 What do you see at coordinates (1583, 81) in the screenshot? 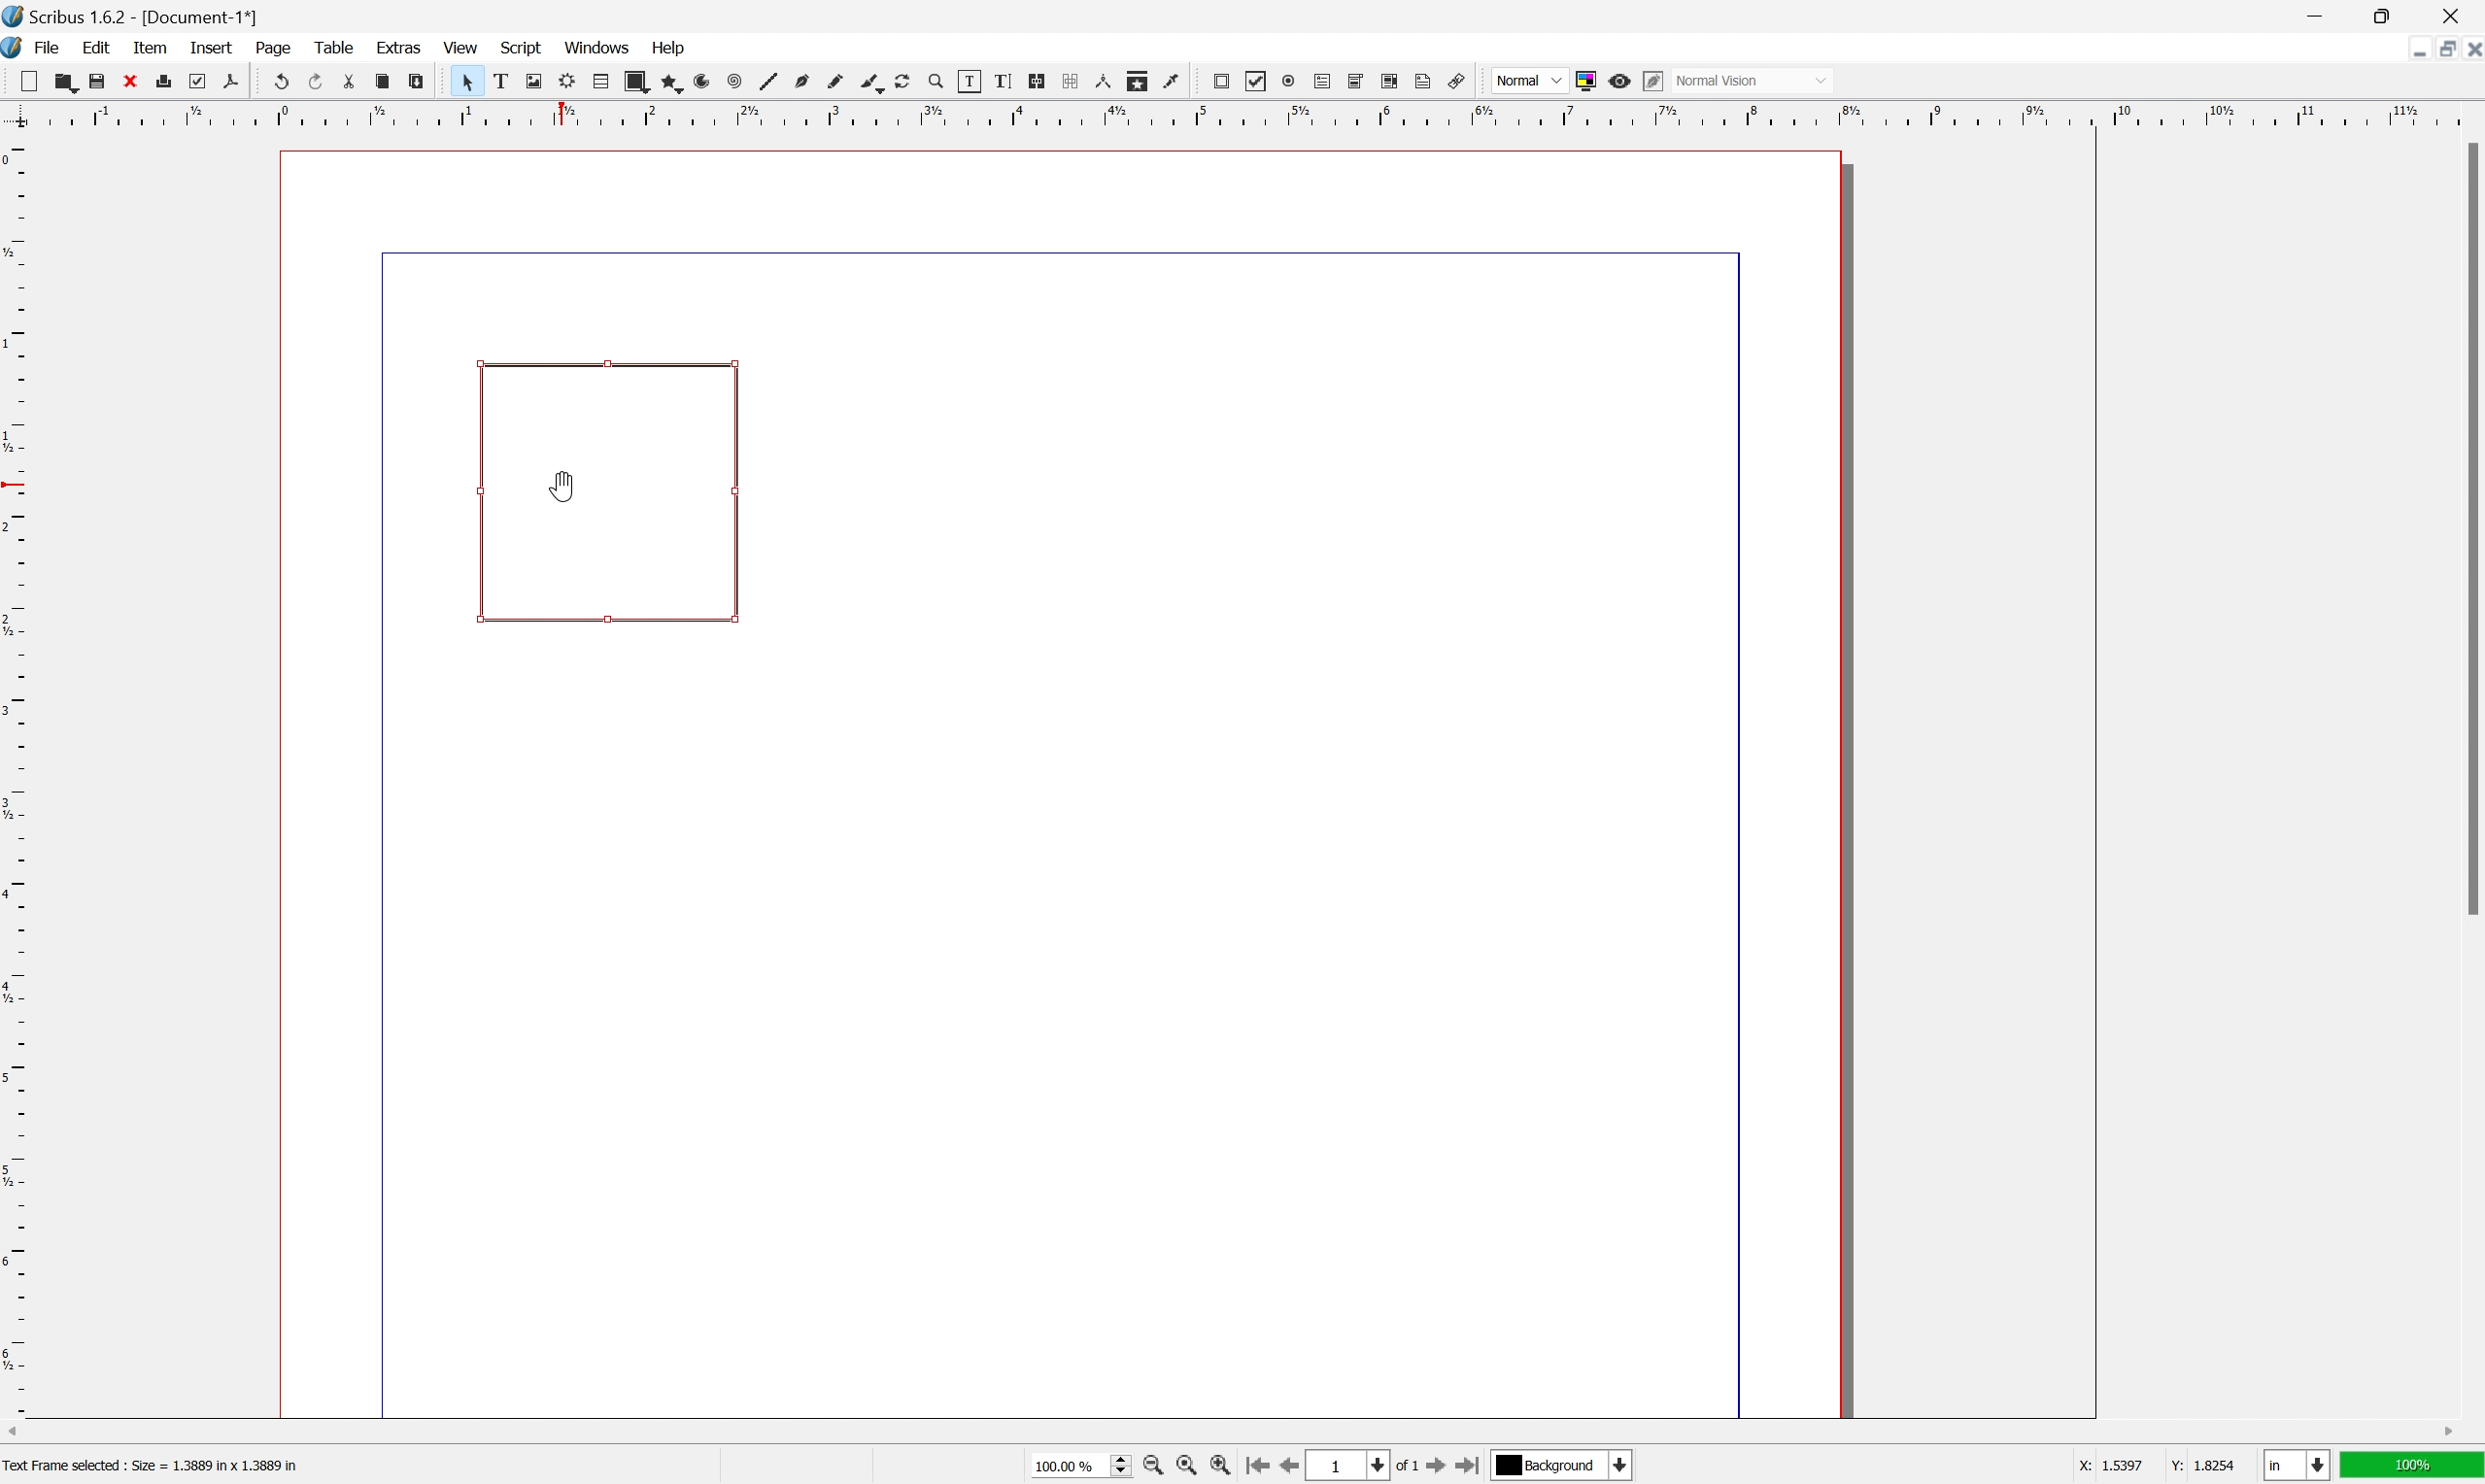
I see `toggle color management system` at bounding box center [1583, 81].